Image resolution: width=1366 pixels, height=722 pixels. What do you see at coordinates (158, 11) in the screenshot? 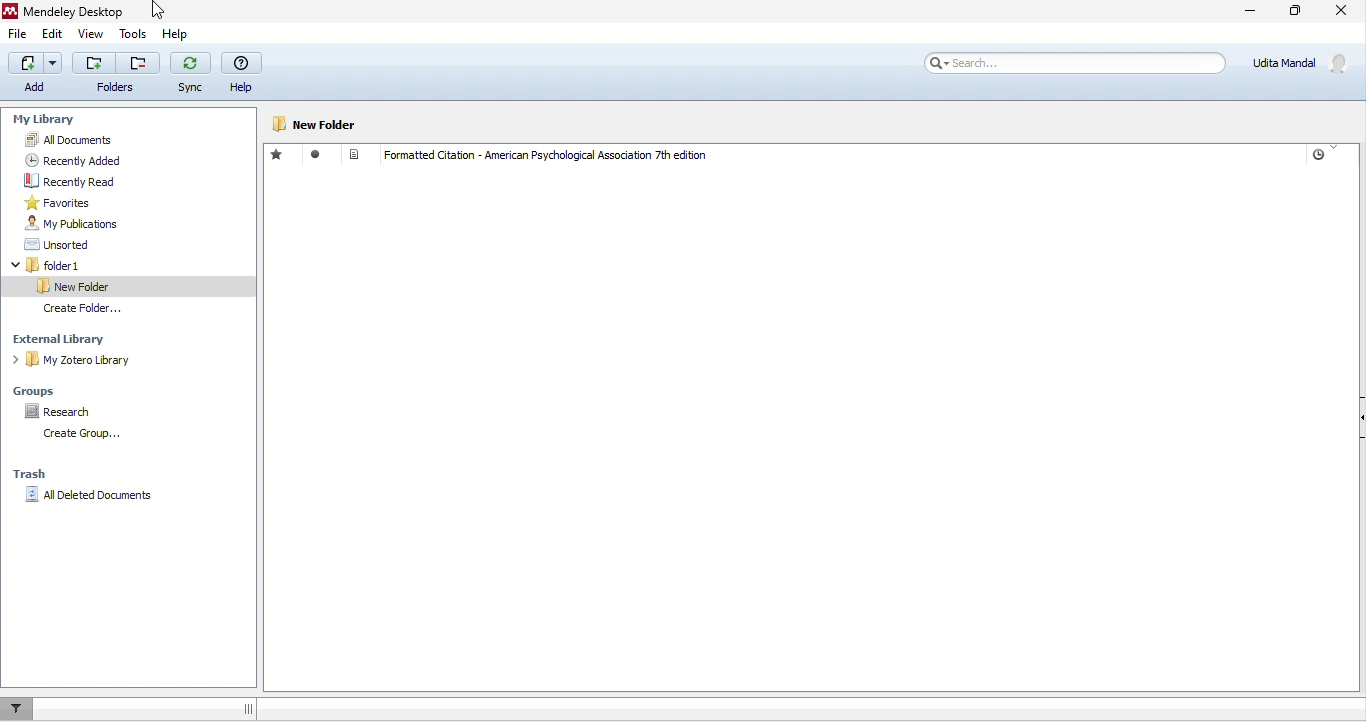
I see `cursor` at bounding box center [158, 11].